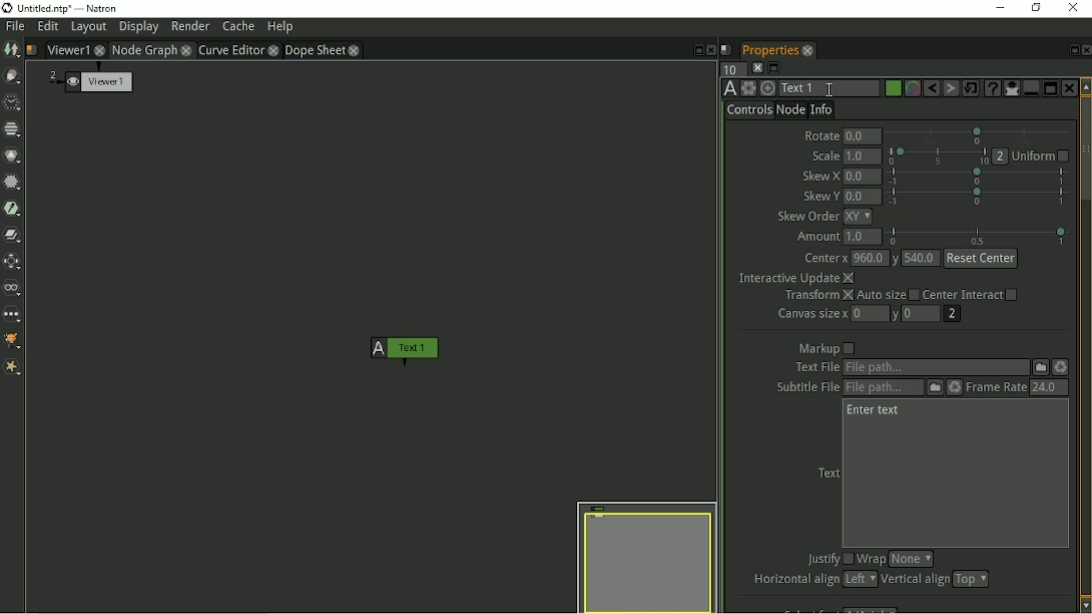  What do you see at coordinates (1036, 8) in the screenshot?
I see ` Restore down` at bounding box center [1036, 8].